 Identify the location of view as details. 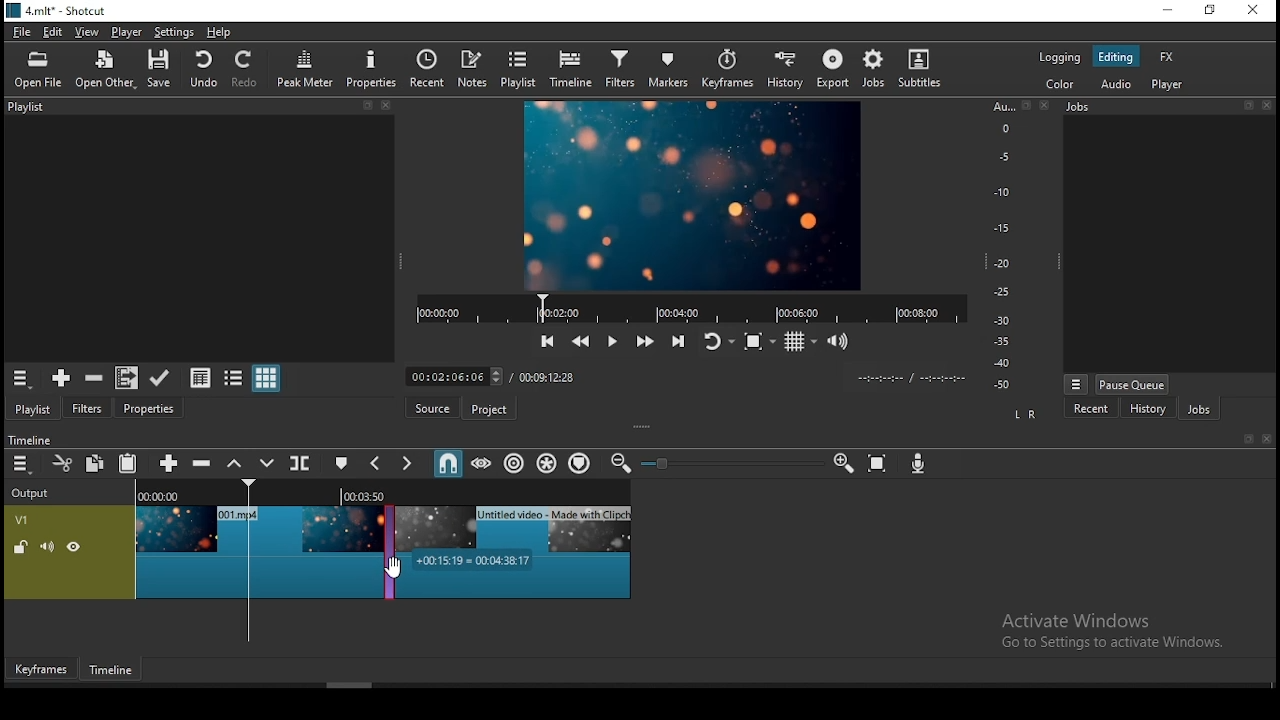
(201, 376).